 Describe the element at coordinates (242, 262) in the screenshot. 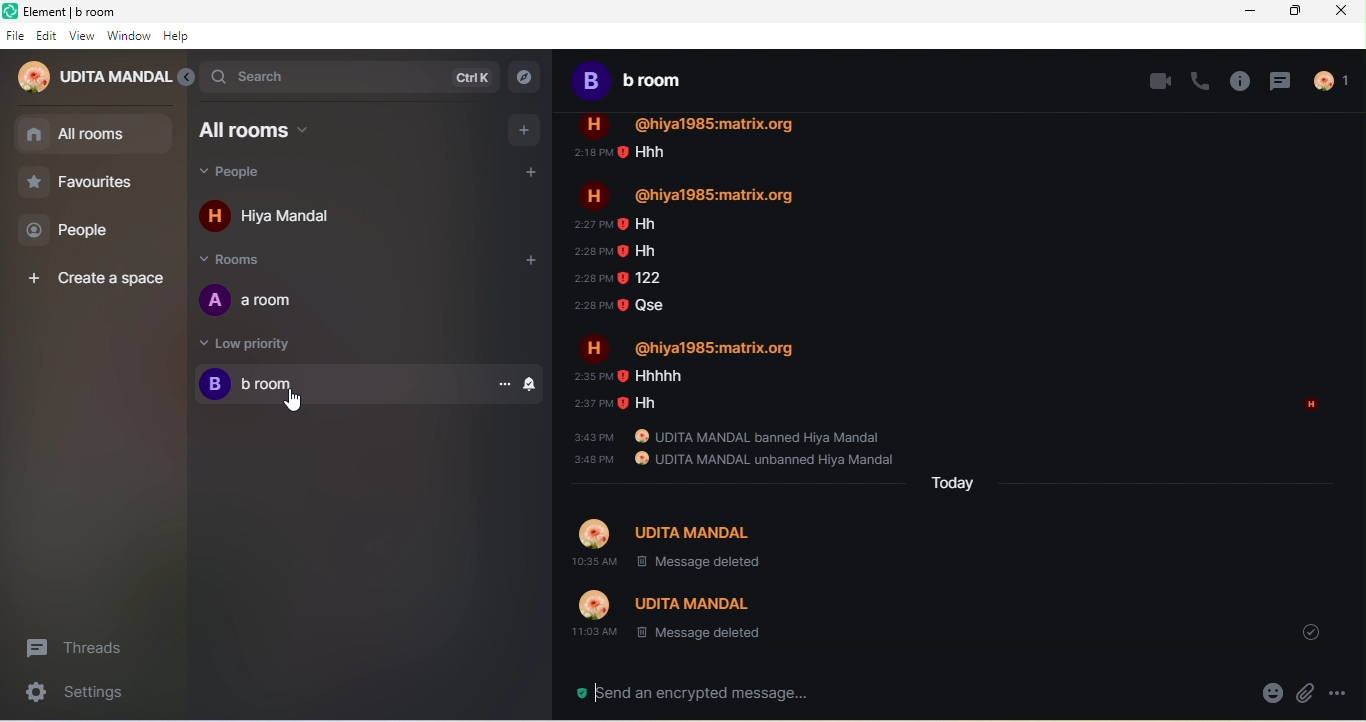

I see `rooms` at that location.